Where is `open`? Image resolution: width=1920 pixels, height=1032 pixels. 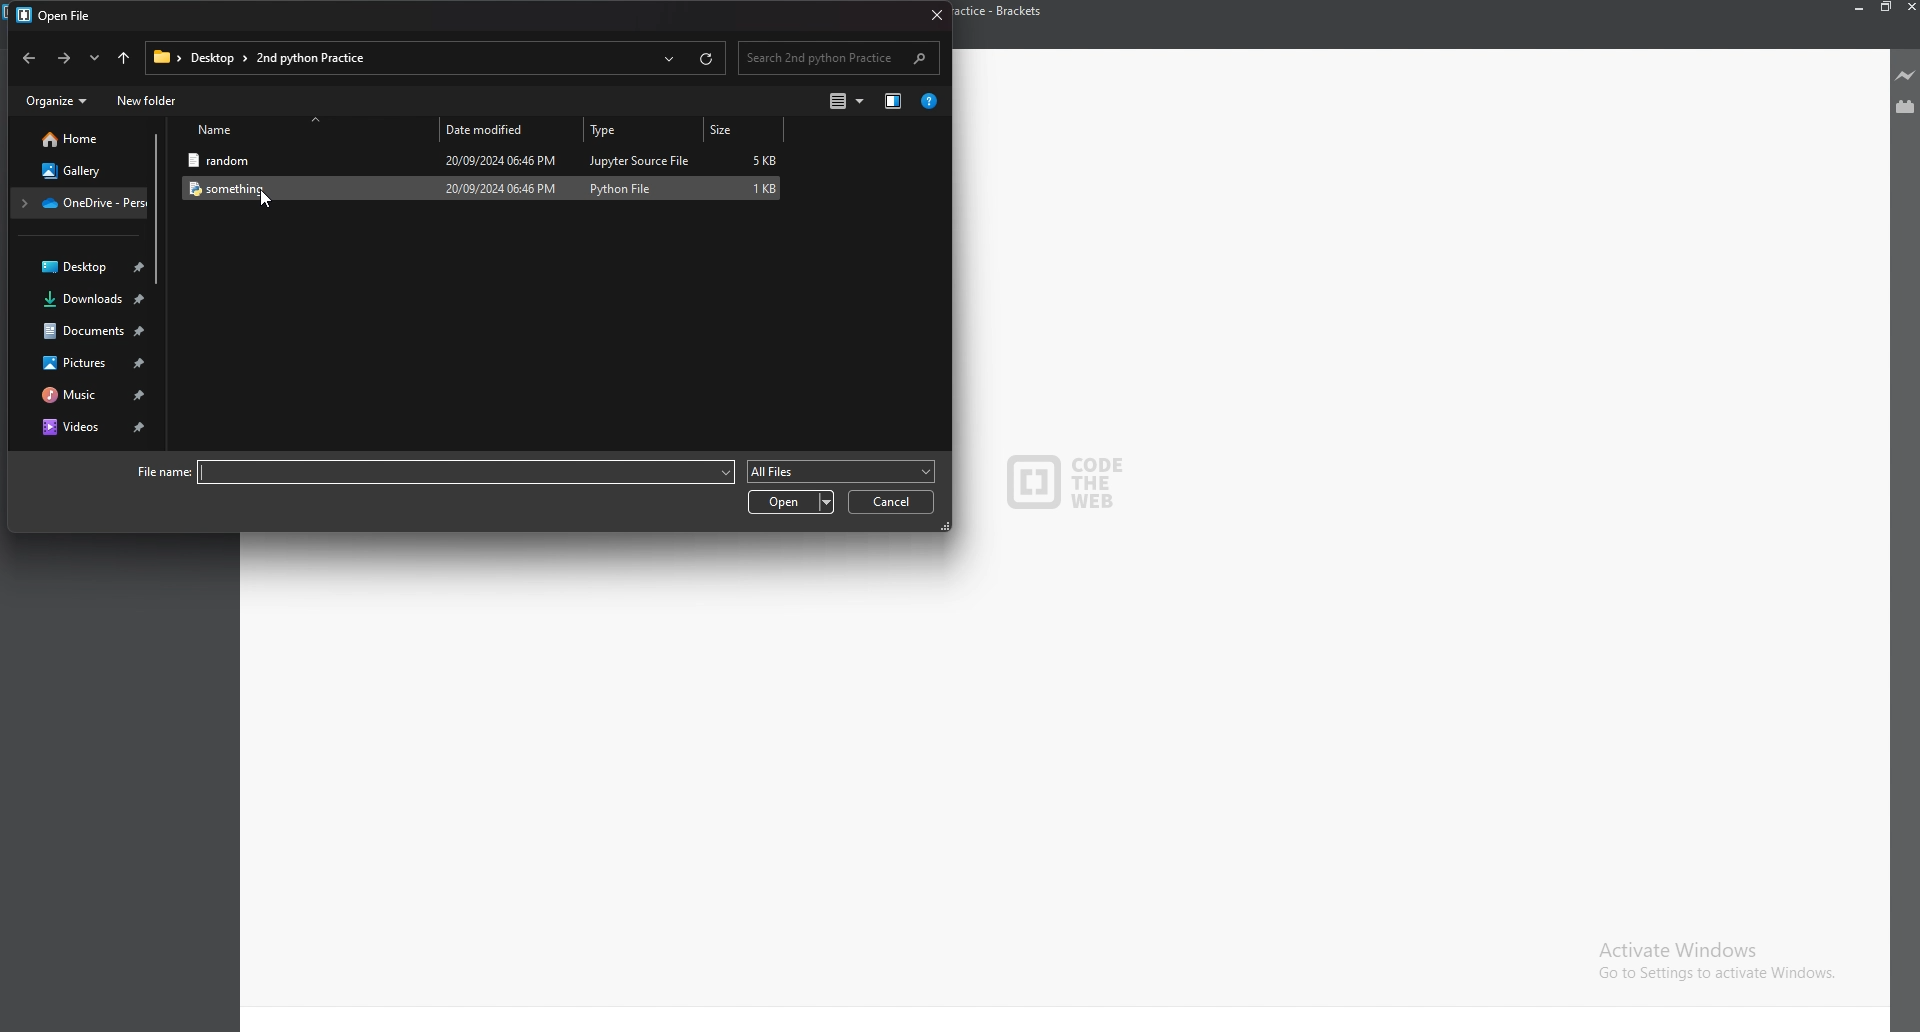 open is located at coordinates (792, 502).